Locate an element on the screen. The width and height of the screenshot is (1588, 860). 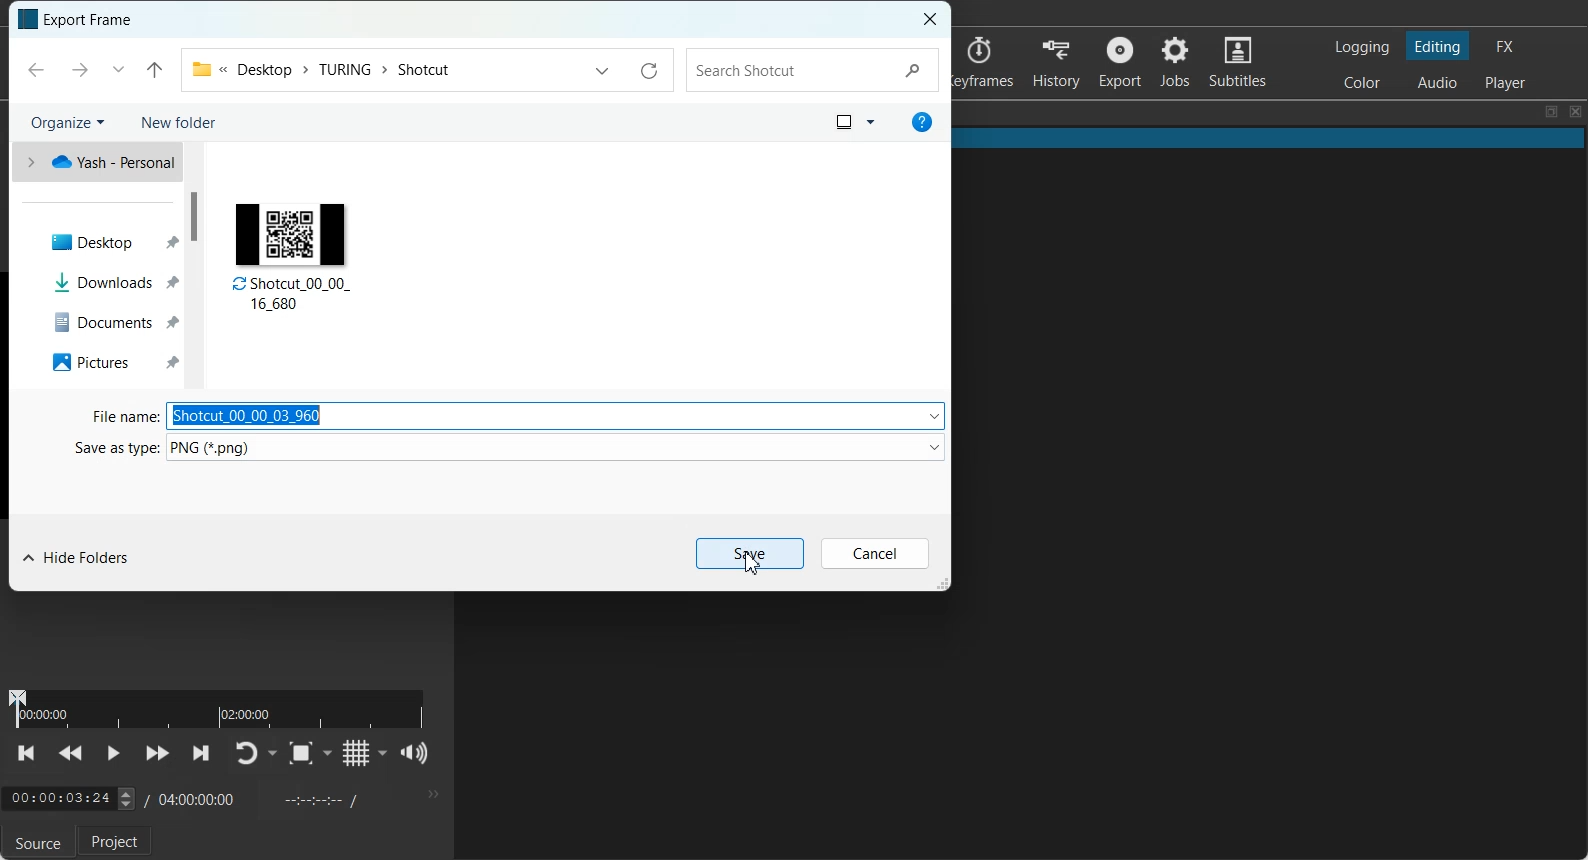
Play Quickly Forward is located at coordinates (157, 754).